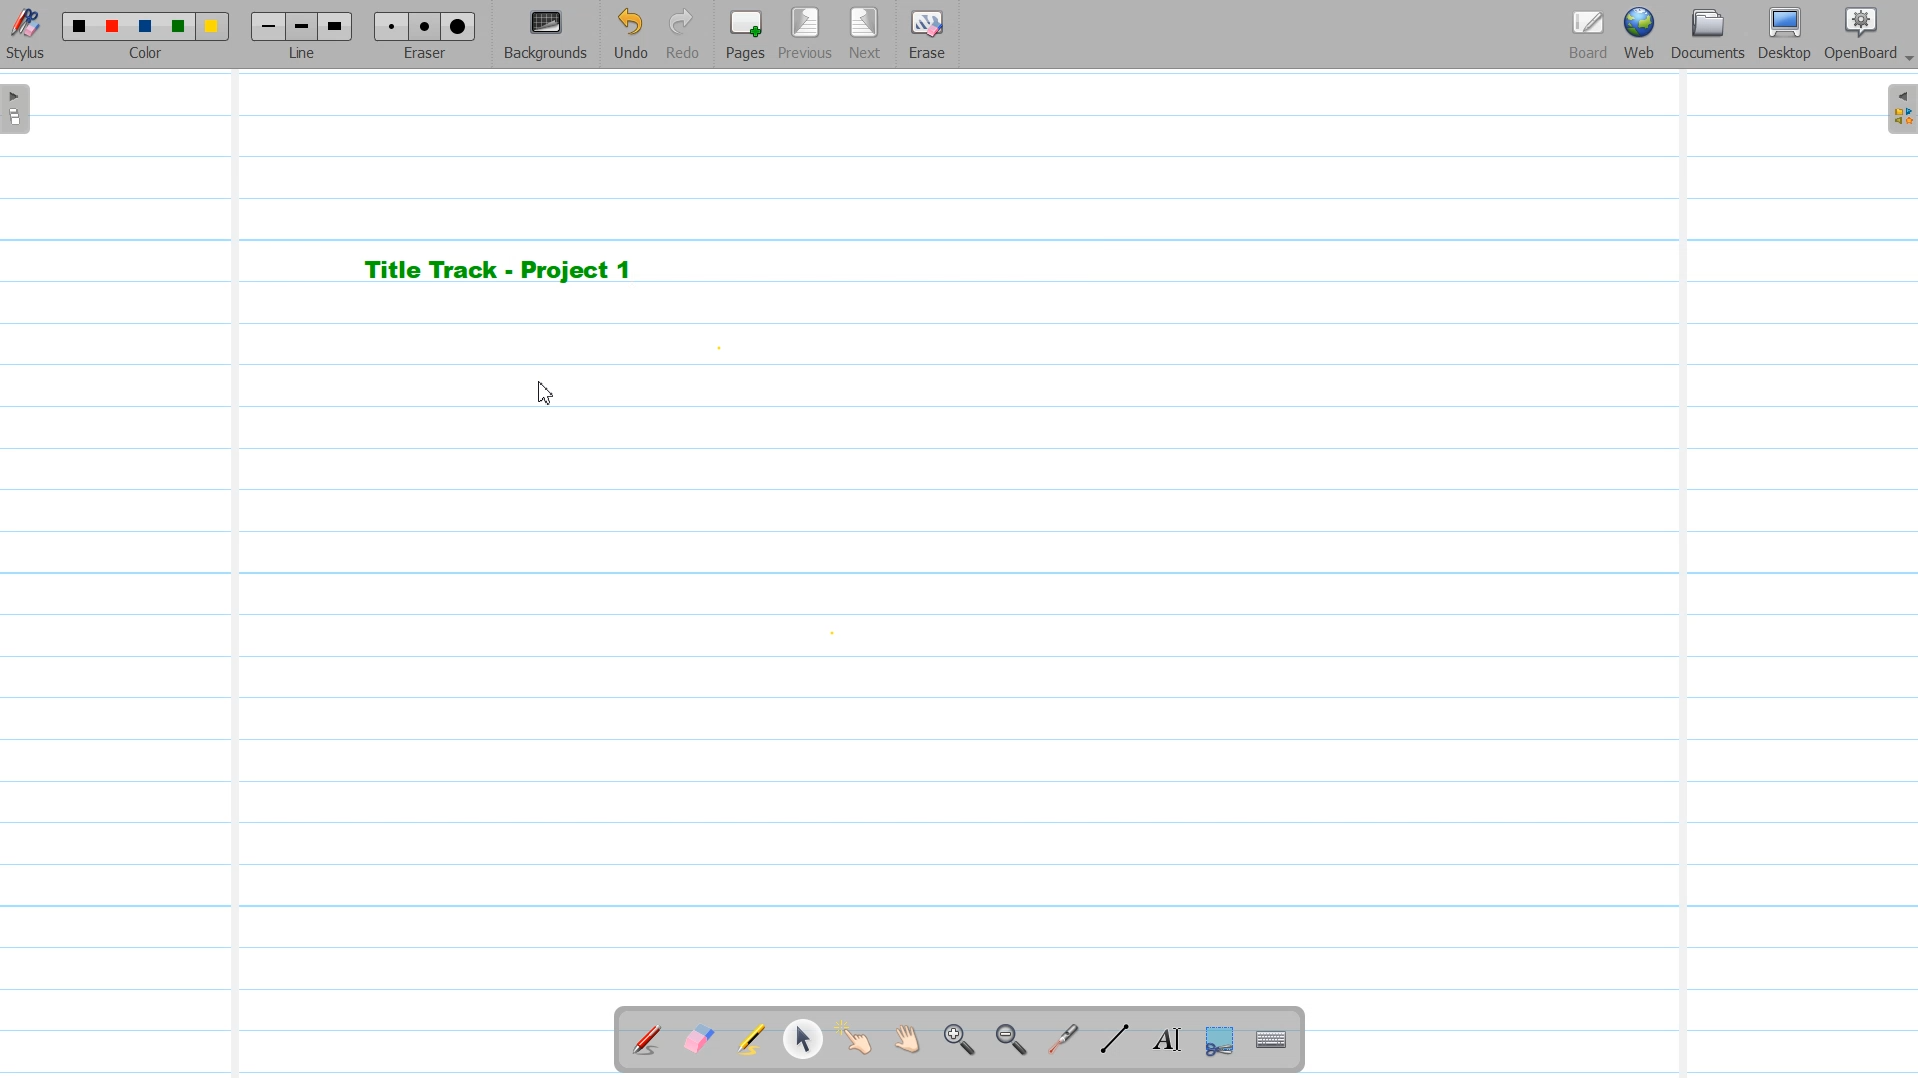 Image resolution: width=1918 pixels, height=1078 pixels. What do you see at coordinates (958, 1041) in the screenshot?
I see `Zoom In` at bounding box center [958, 1041].